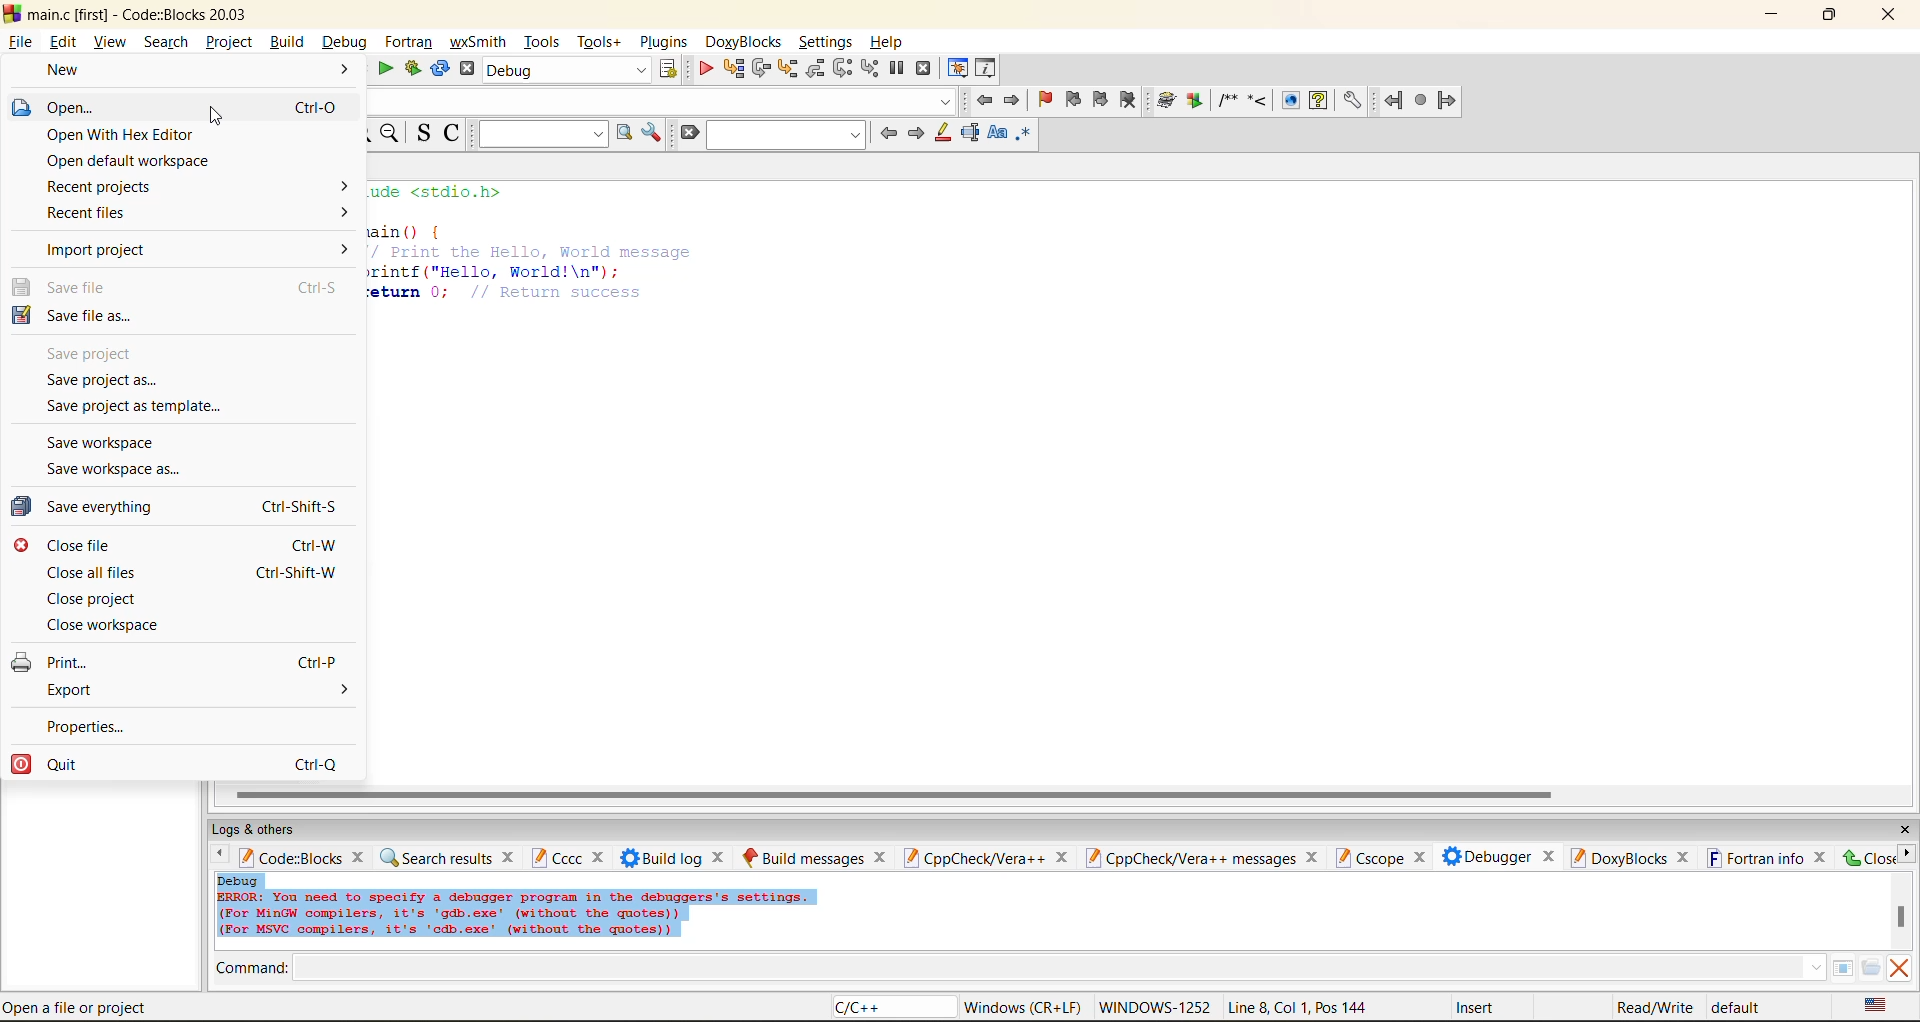 This screenshot has width=1920, height=1022. I want to click on close, so click(721, 857).